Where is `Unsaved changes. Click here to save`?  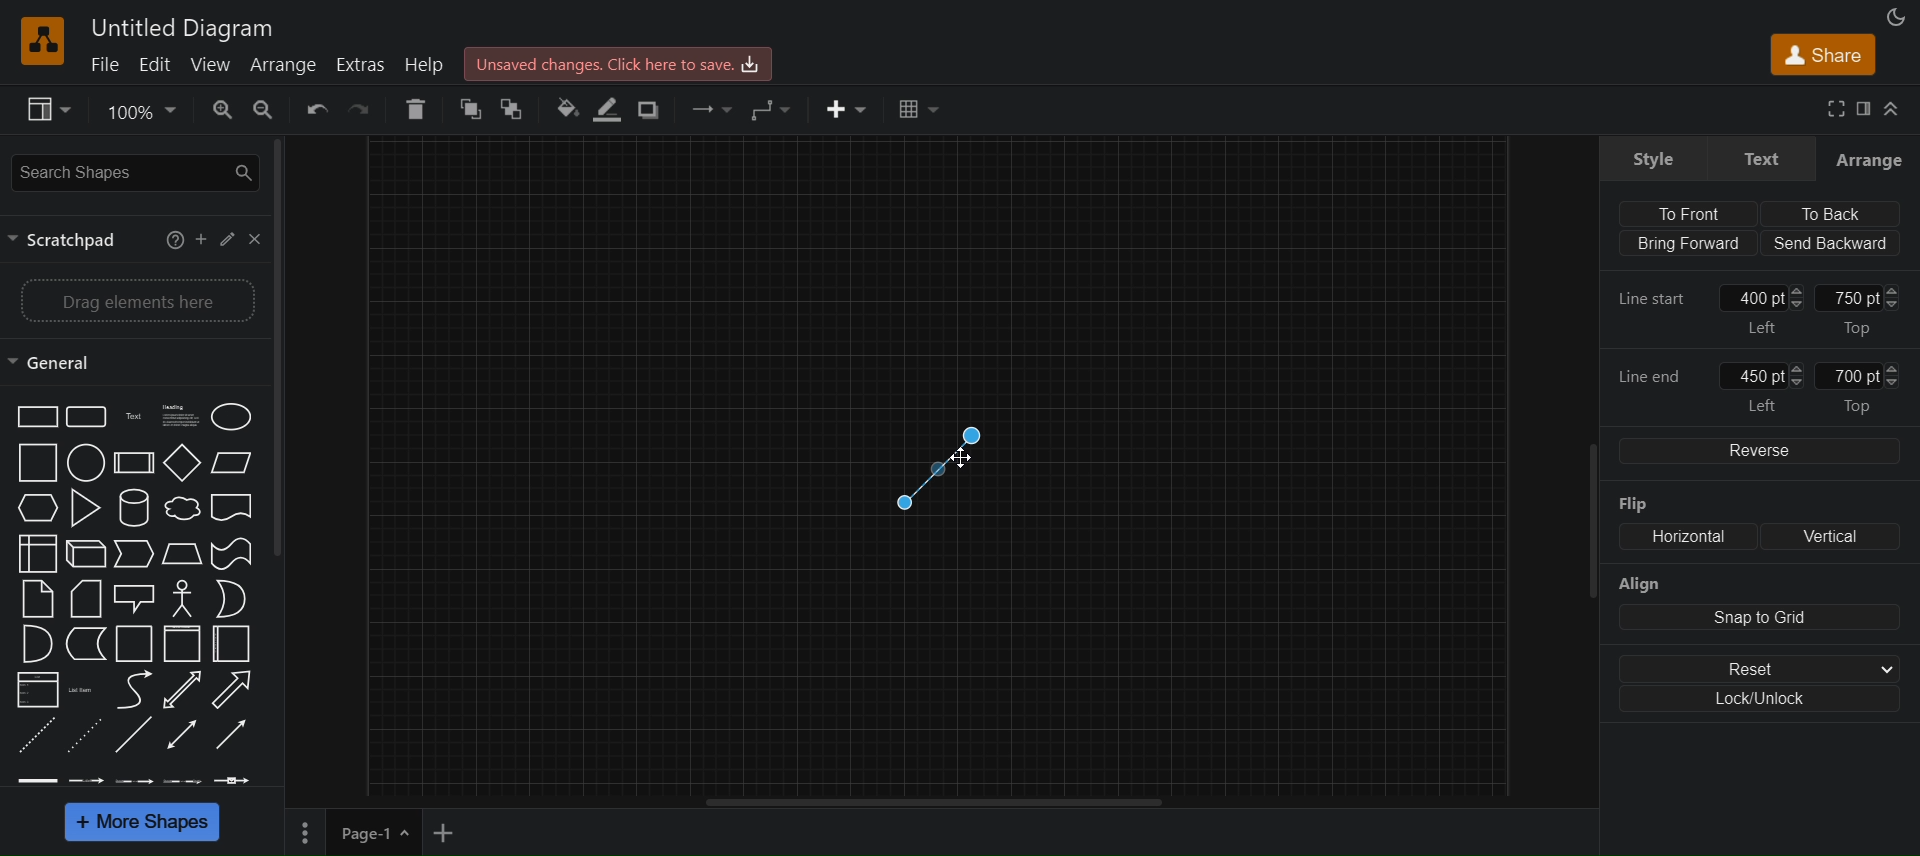 Unsaved changes. Click here to save is located at coordinates (619, 62).